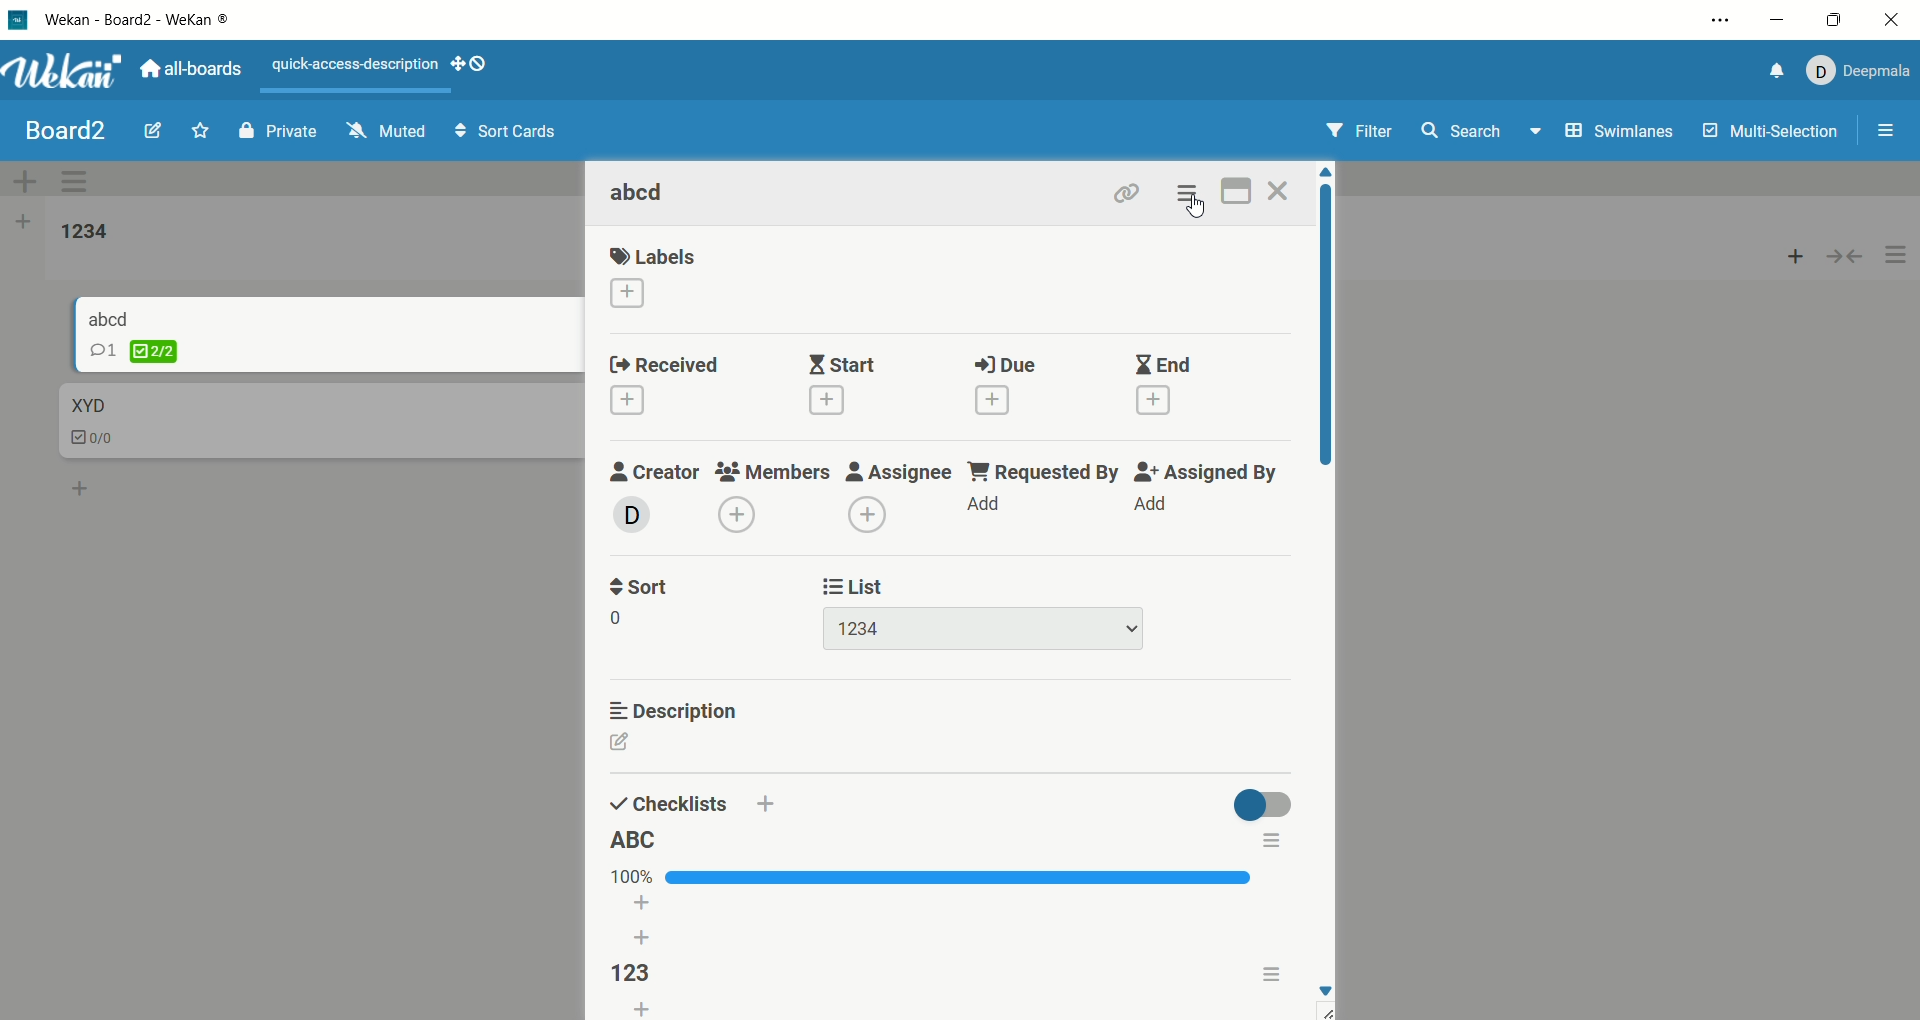 This screenshot has height=1020, width=1920. I want to click on options, so click(1720, 19).